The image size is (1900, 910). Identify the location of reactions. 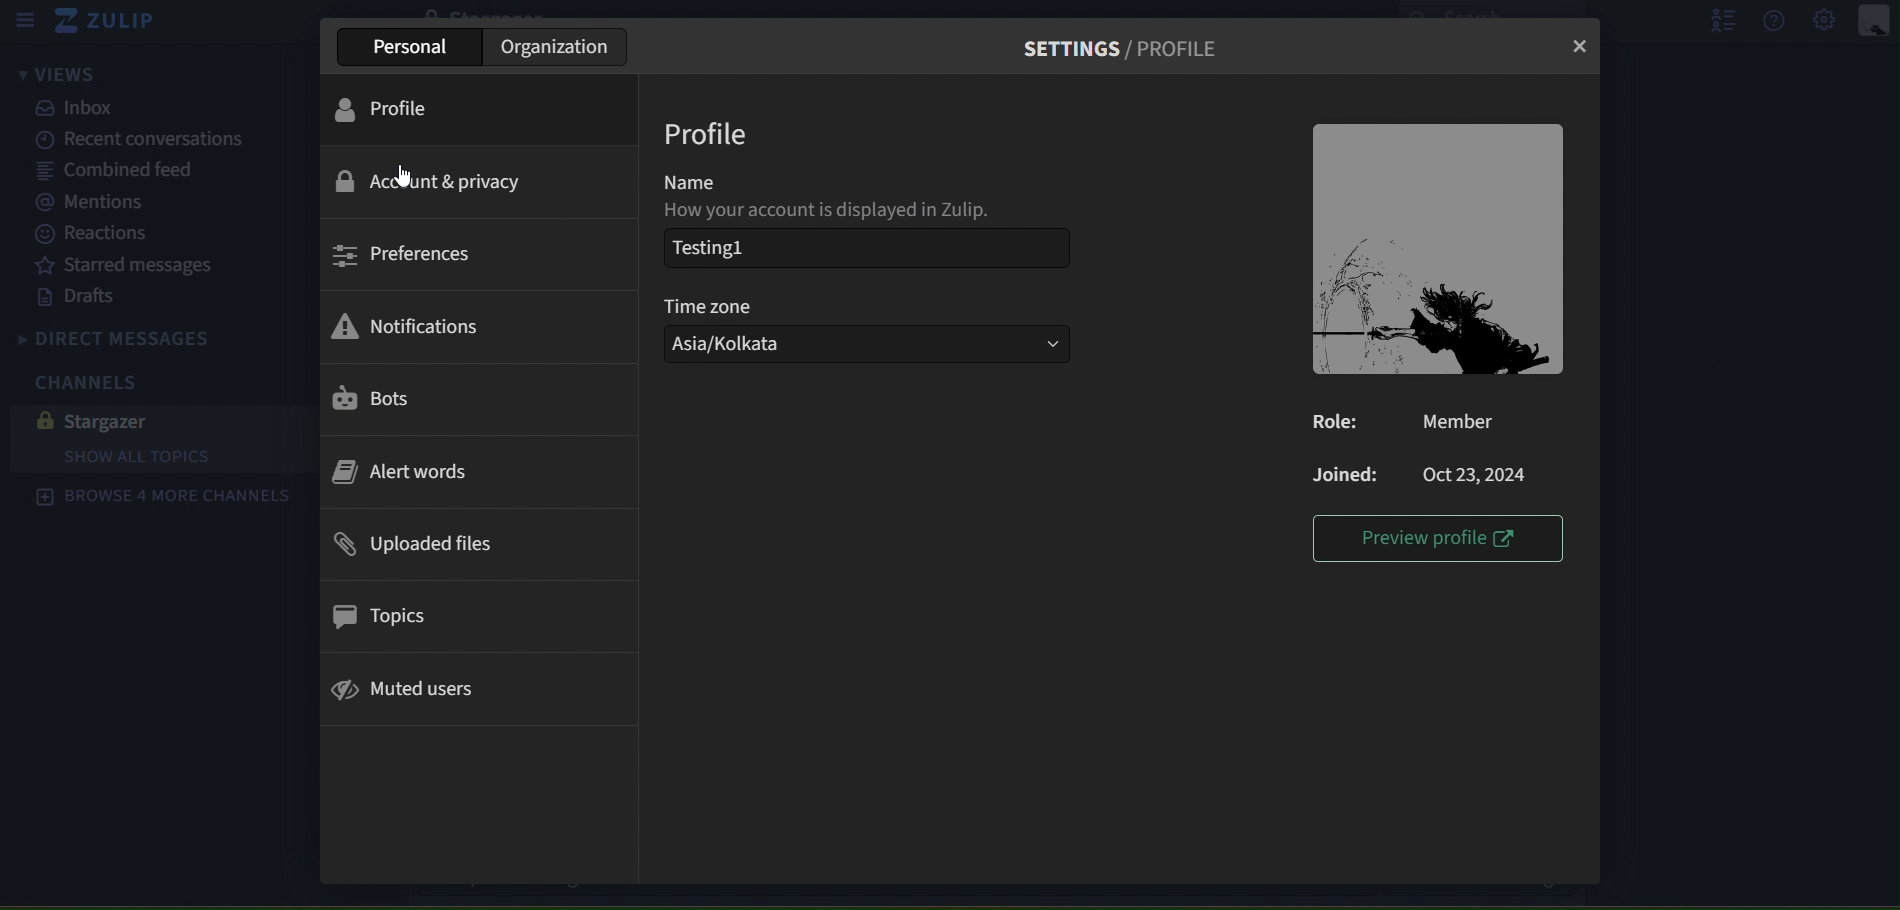
(112, 234).